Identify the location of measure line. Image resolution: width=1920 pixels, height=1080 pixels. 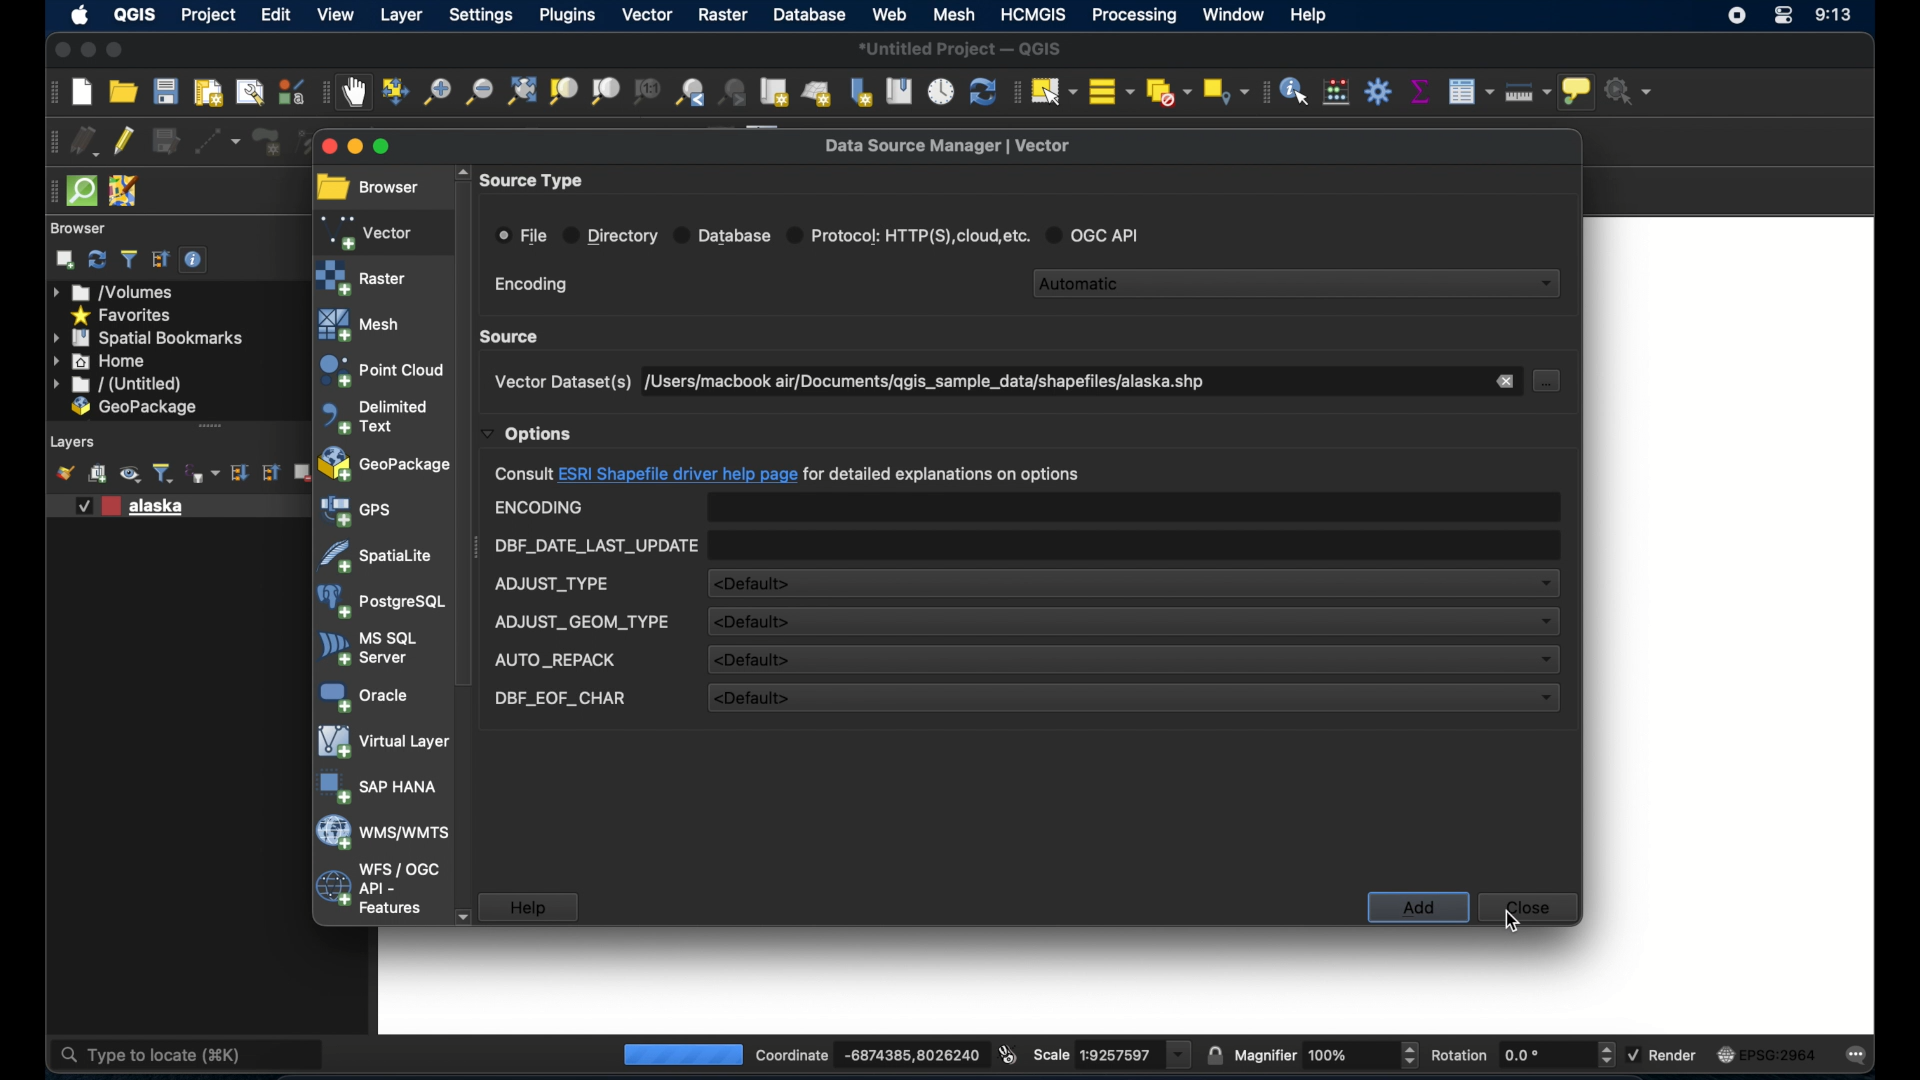
(1529, 93).